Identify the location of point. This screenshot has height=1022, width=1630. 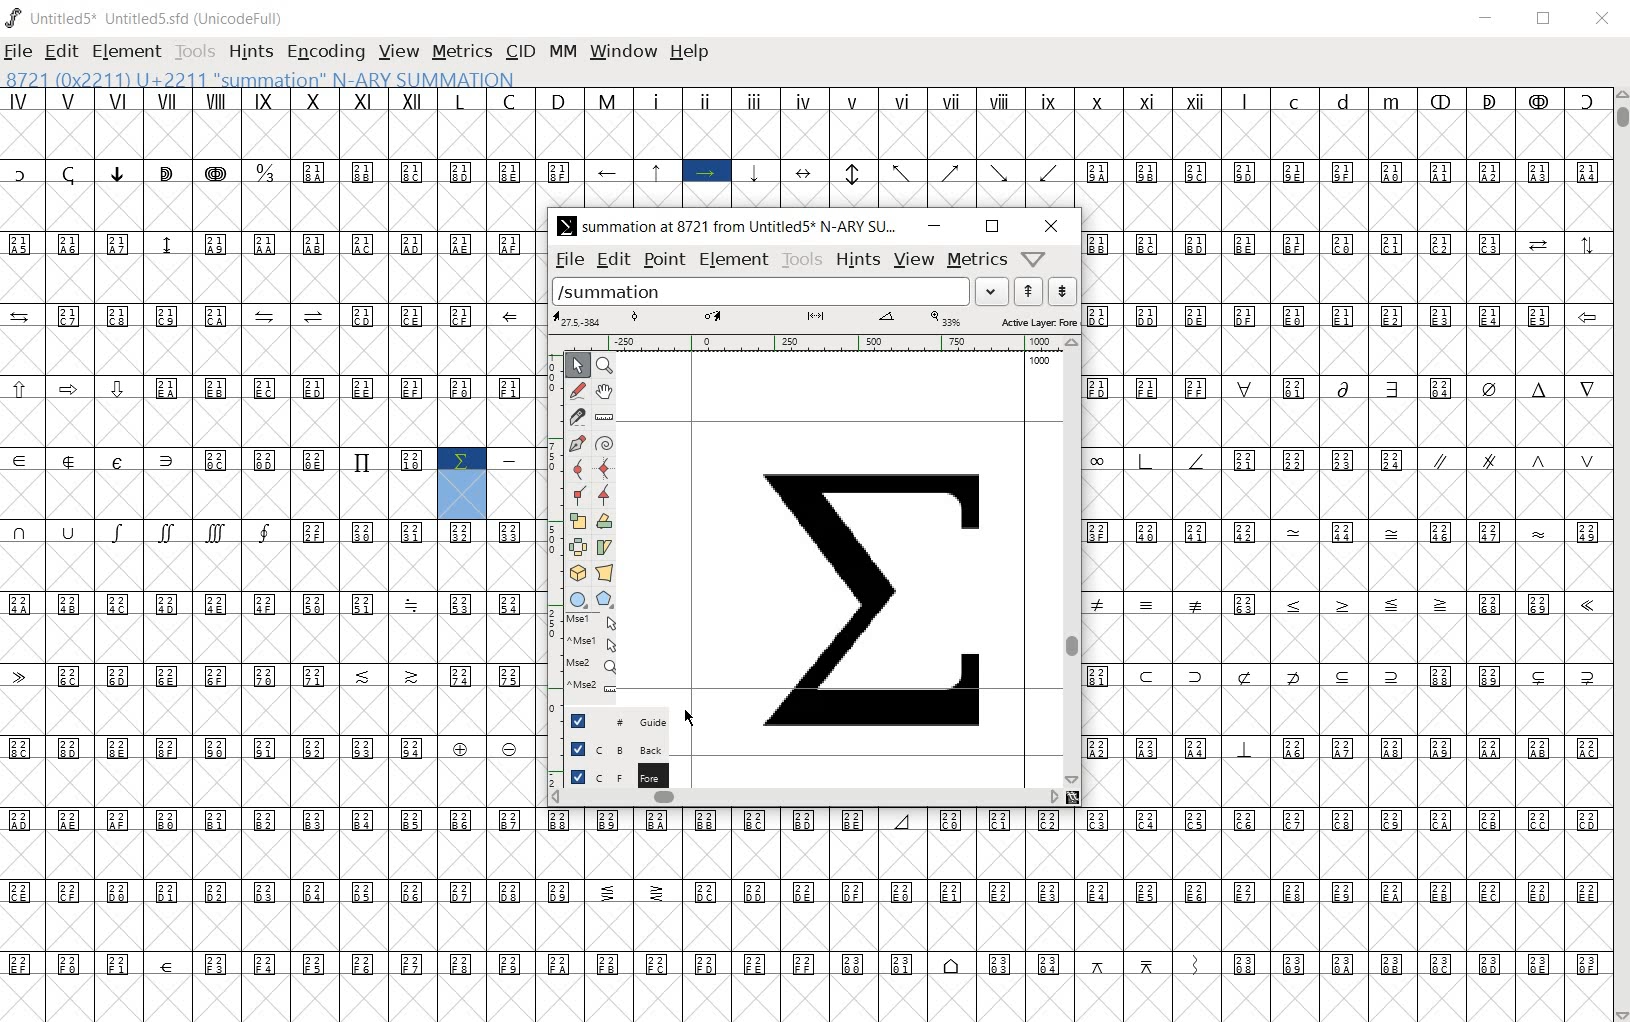
(663, 260).